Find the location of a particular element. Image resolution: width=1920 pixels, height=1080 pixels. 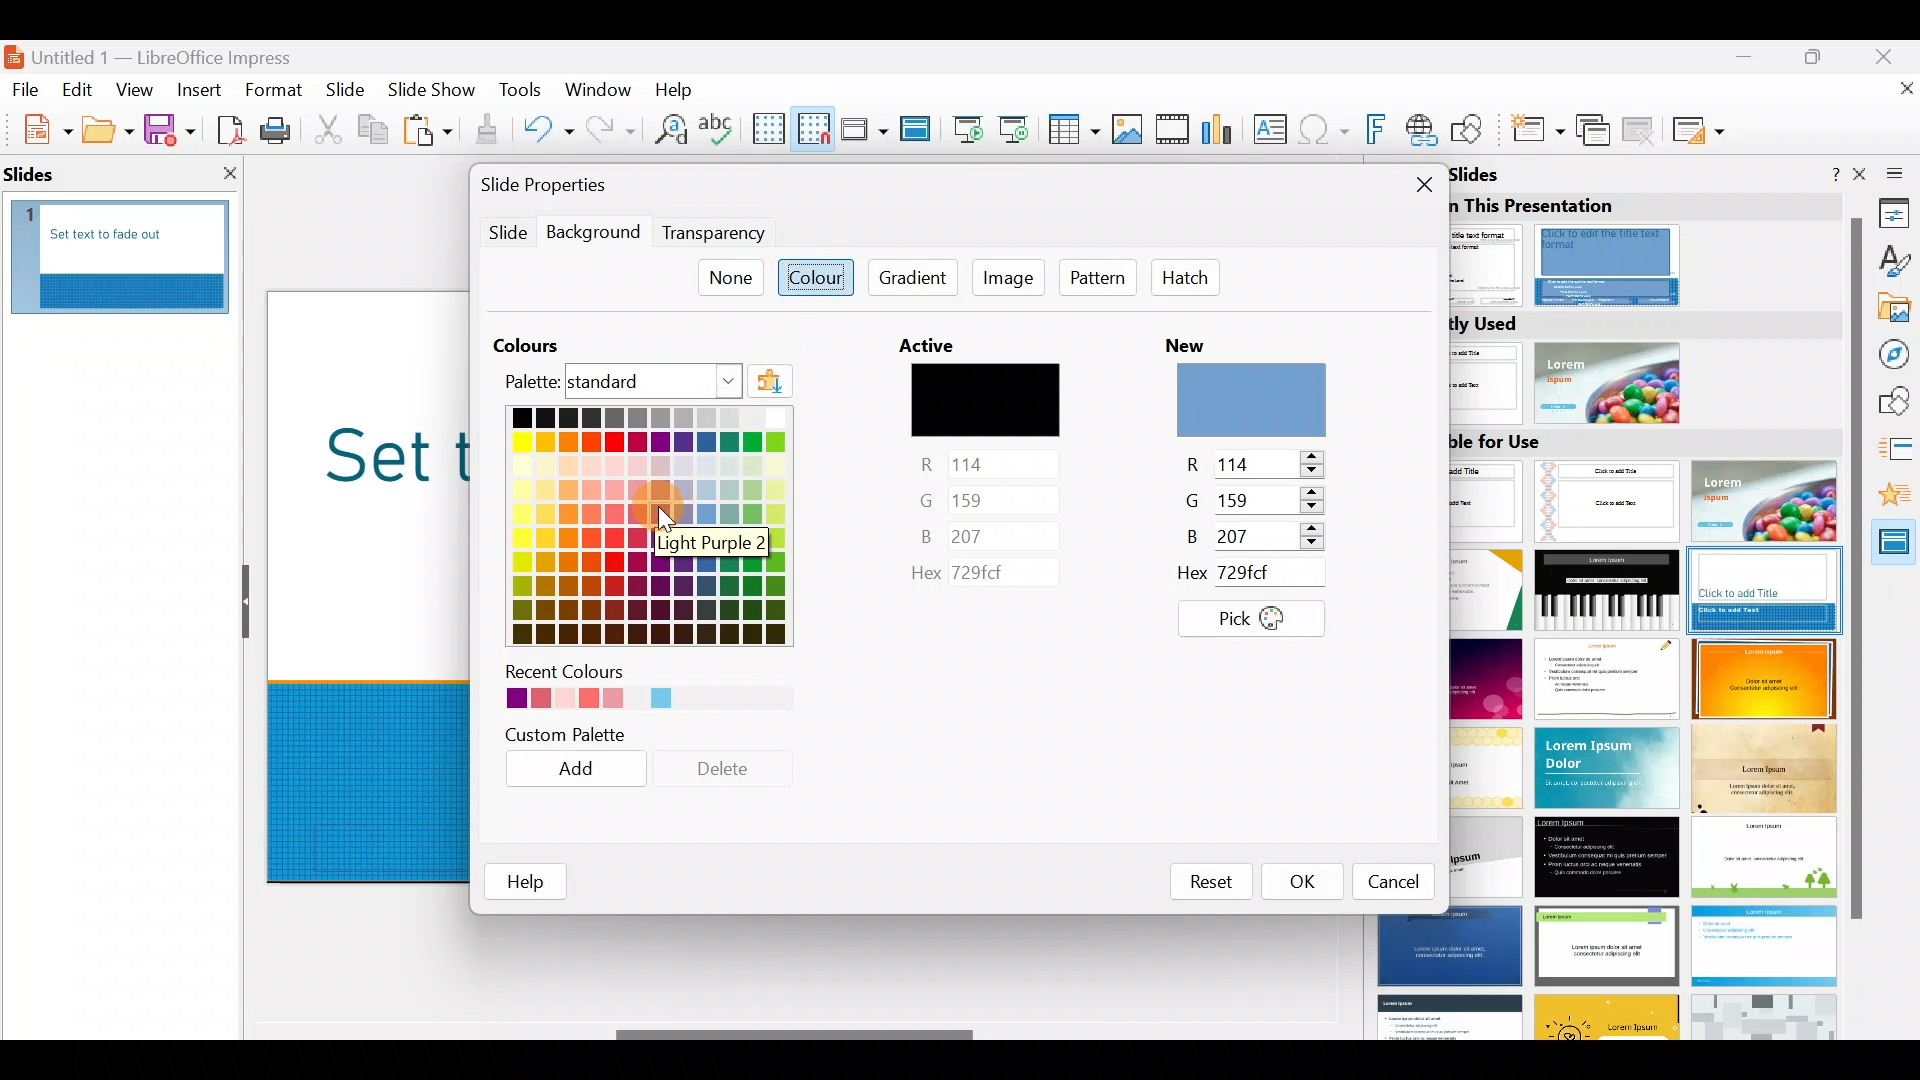

red is located at coordinates (988, 462).